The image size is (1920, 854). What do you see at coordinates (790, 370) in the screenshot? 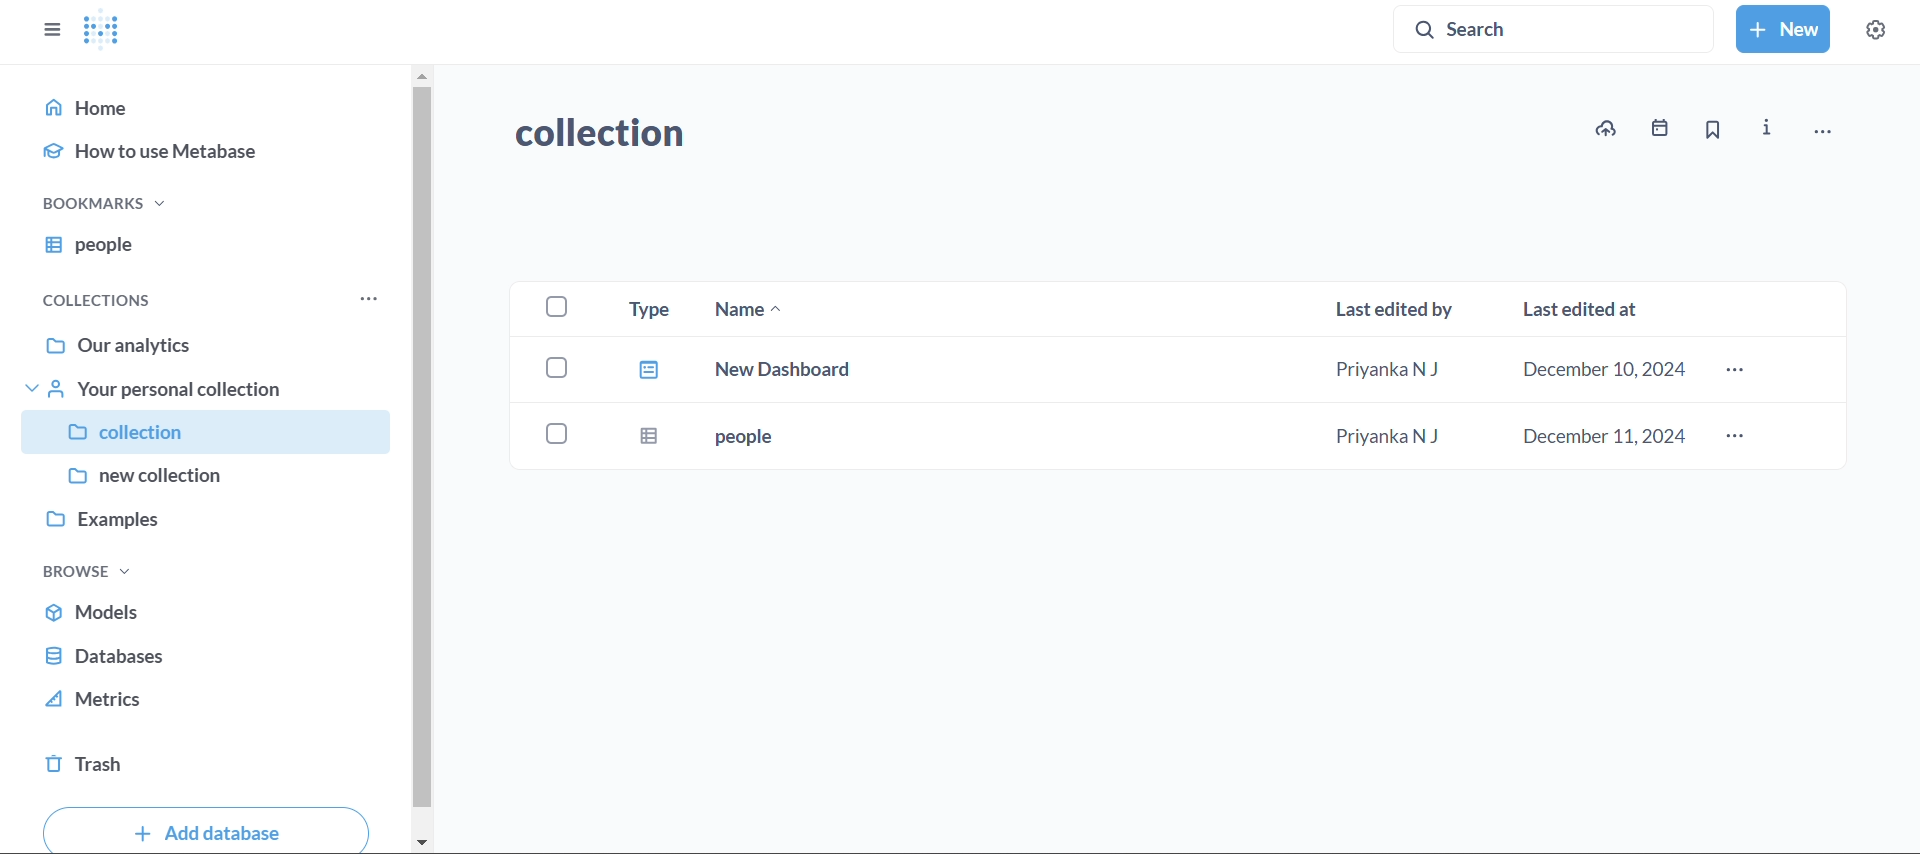
I see `new dashboard` at bounding box center [790, 370].